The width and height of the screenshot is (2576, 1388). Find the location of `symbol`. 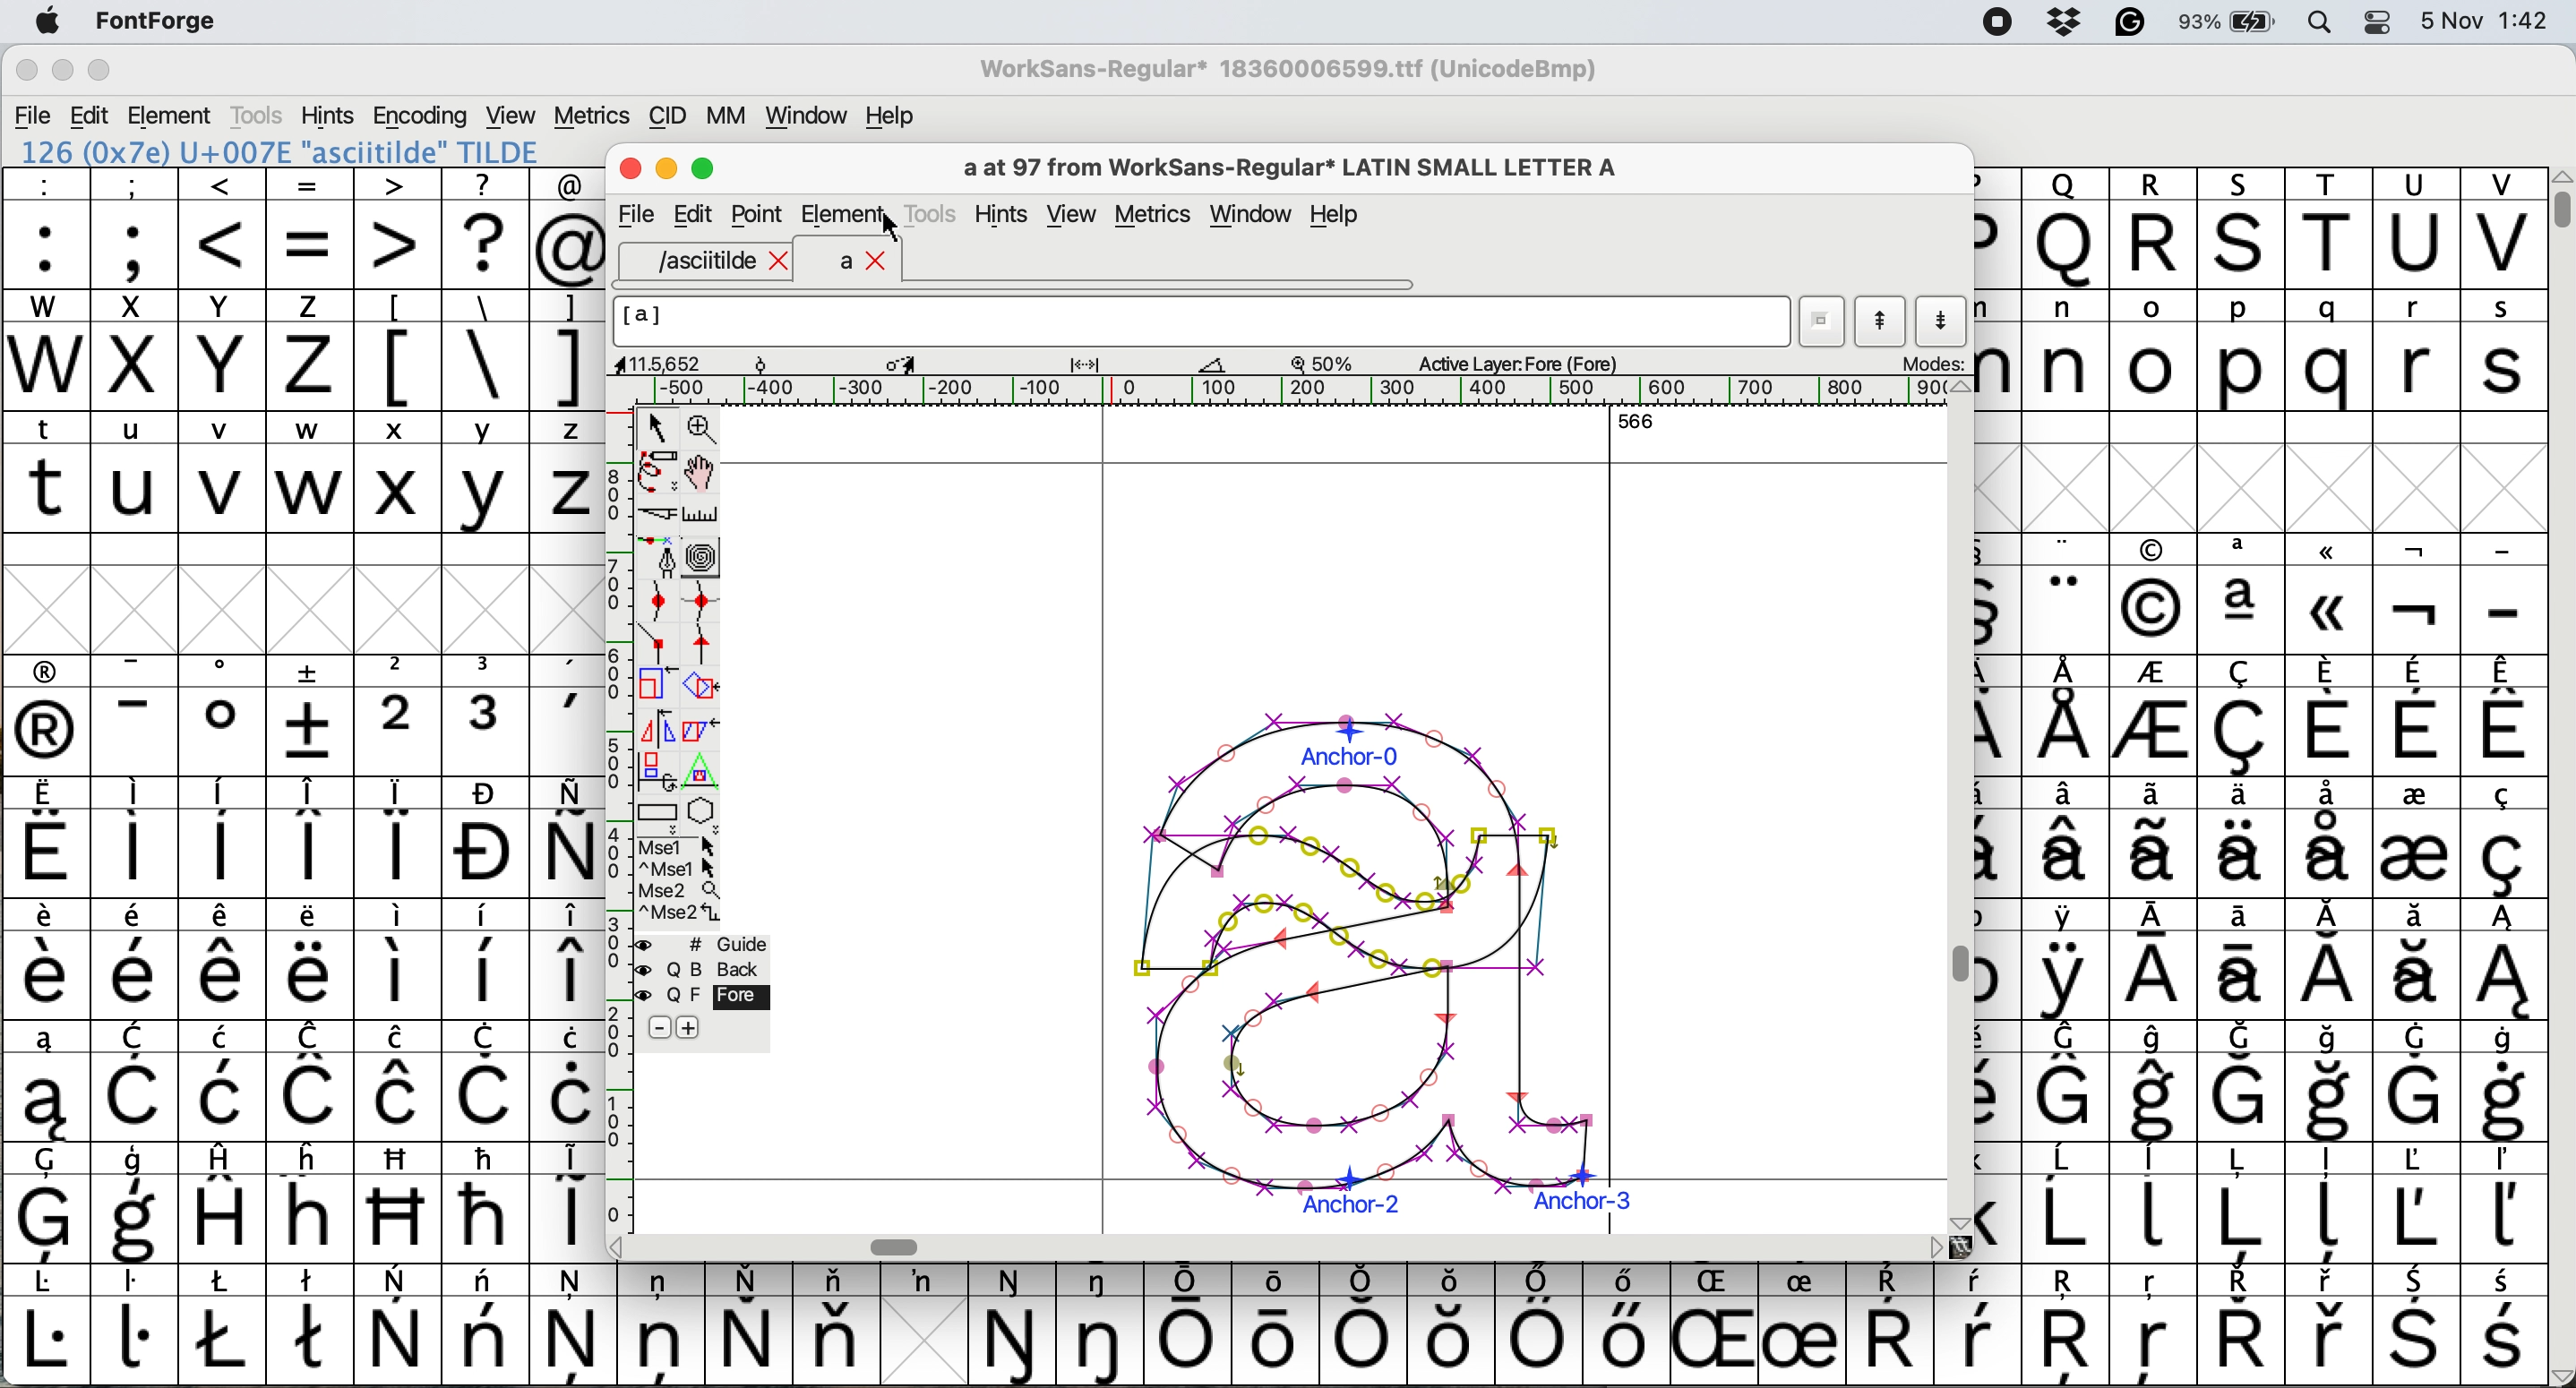

symbol is located at coordinates (2068, 716).